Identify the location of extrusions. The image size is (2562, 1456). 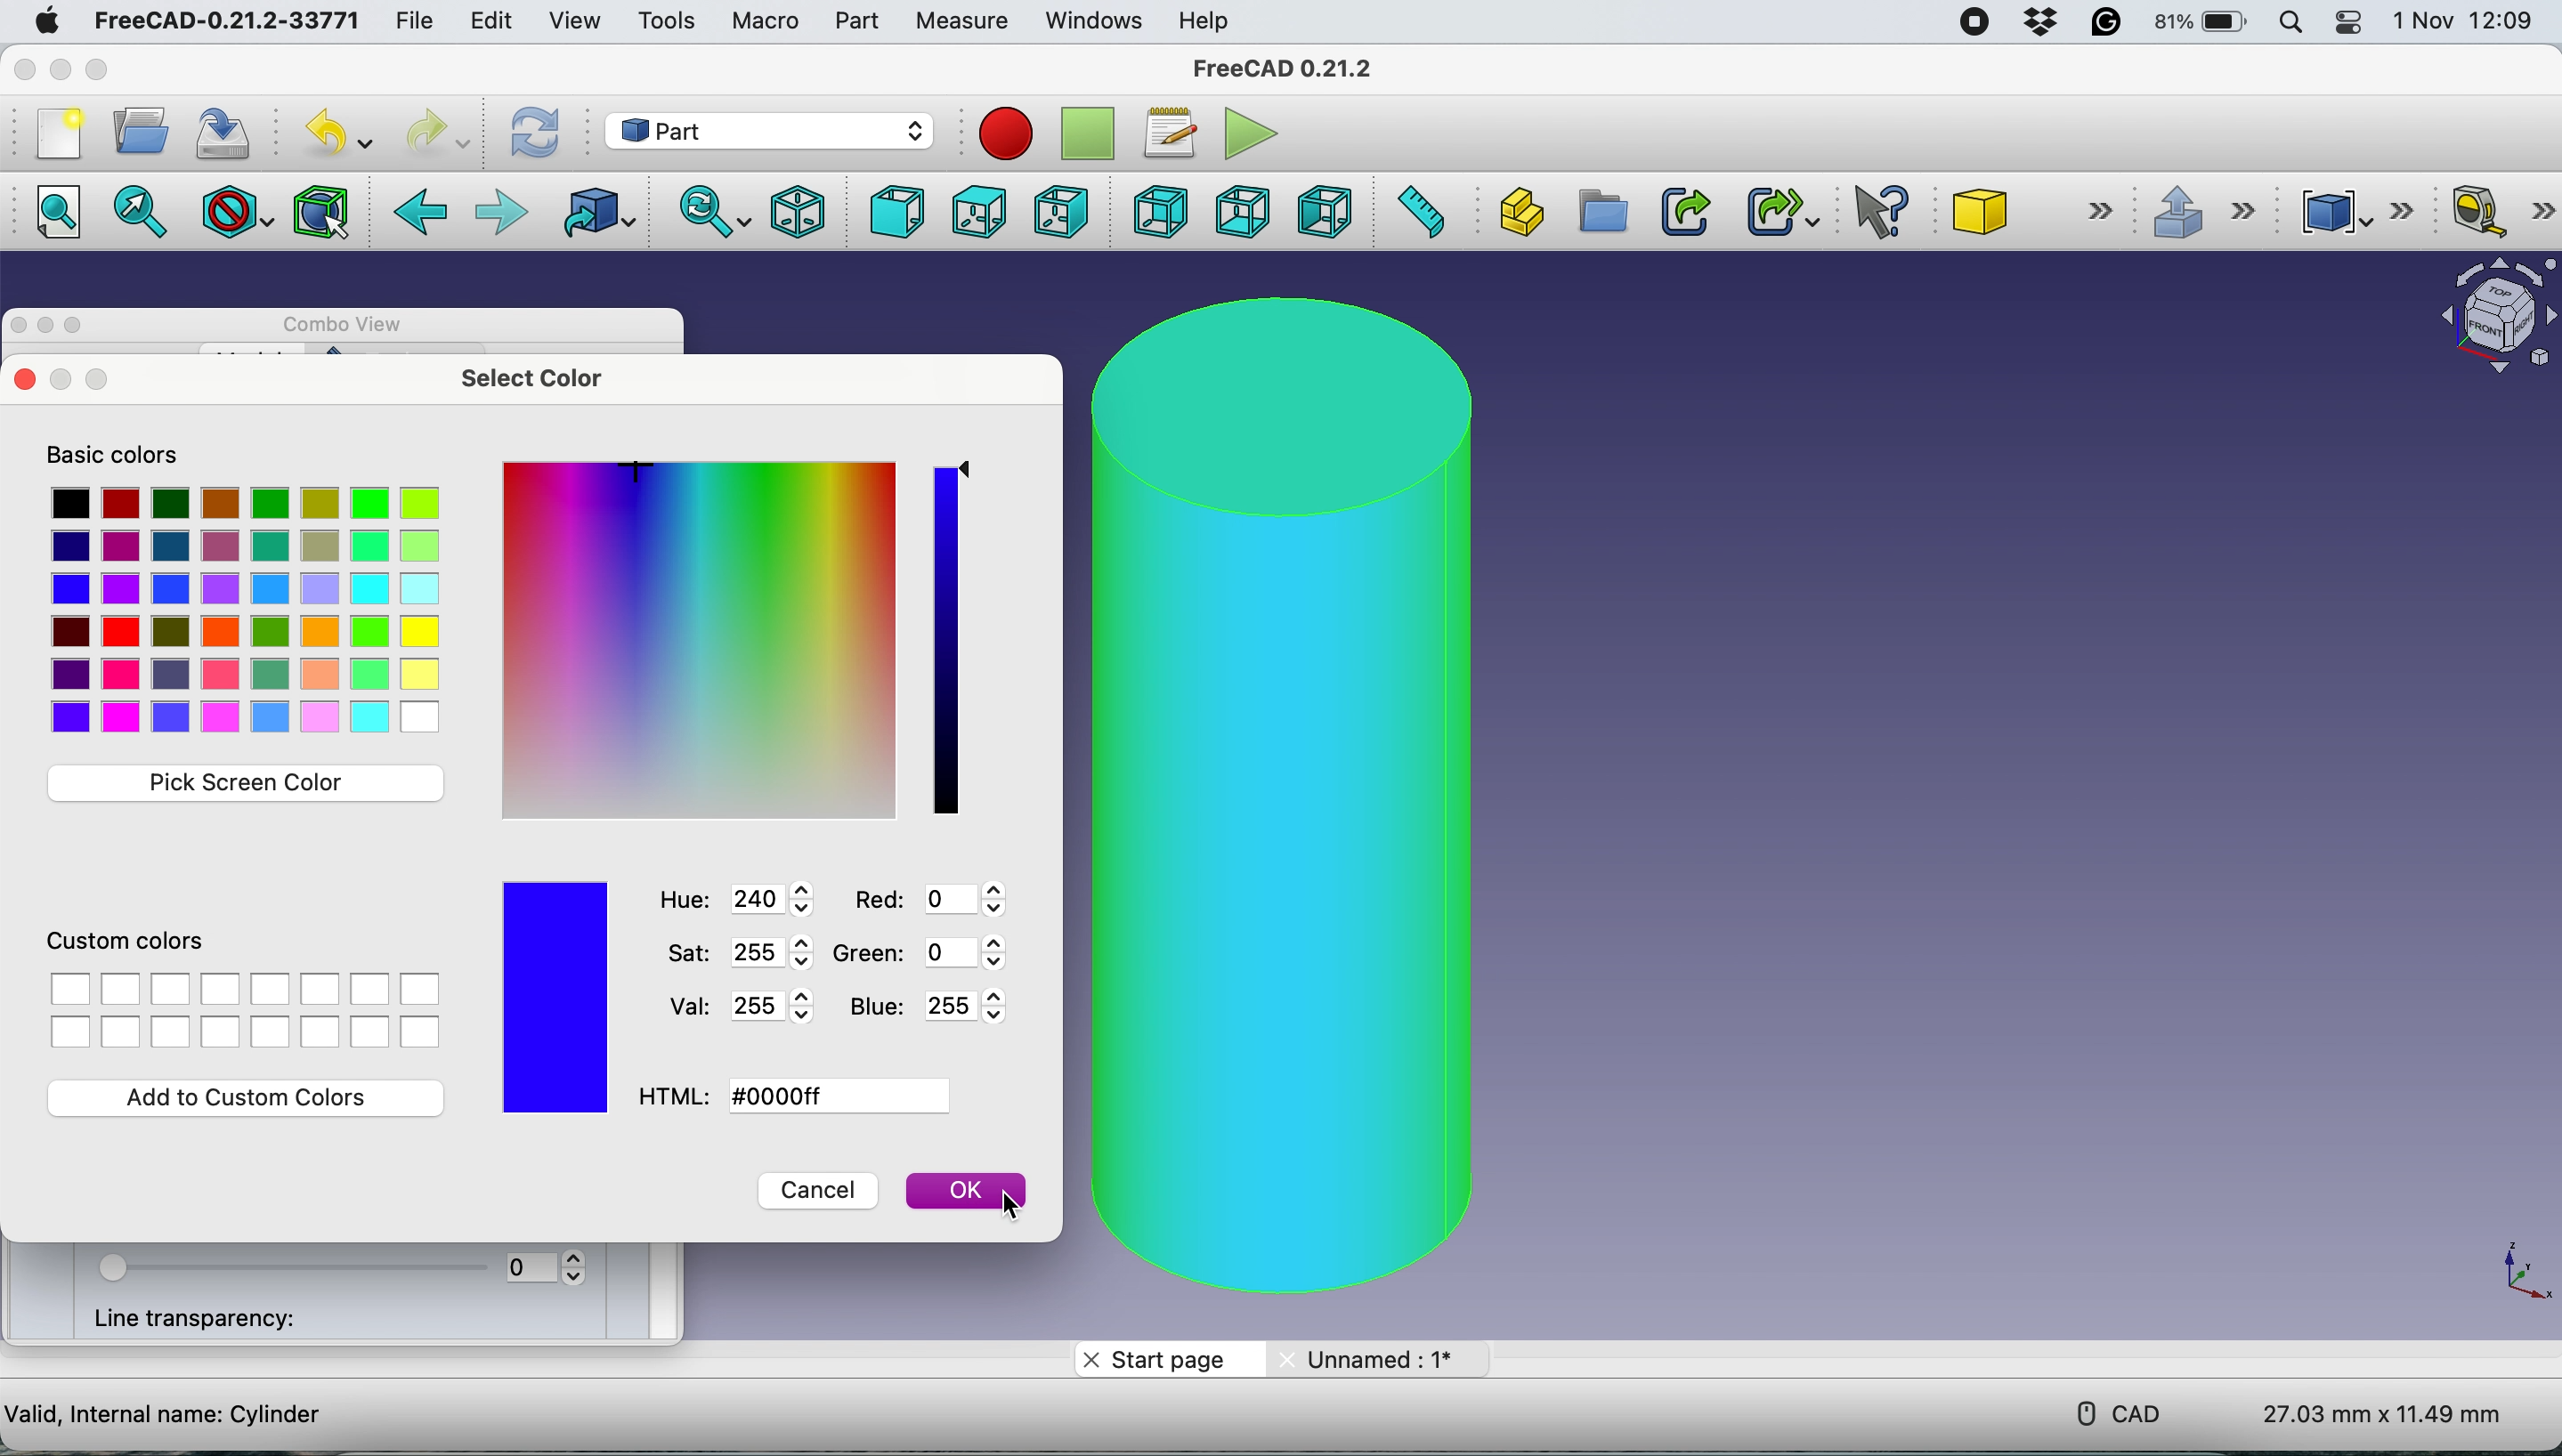
(2210, 214).